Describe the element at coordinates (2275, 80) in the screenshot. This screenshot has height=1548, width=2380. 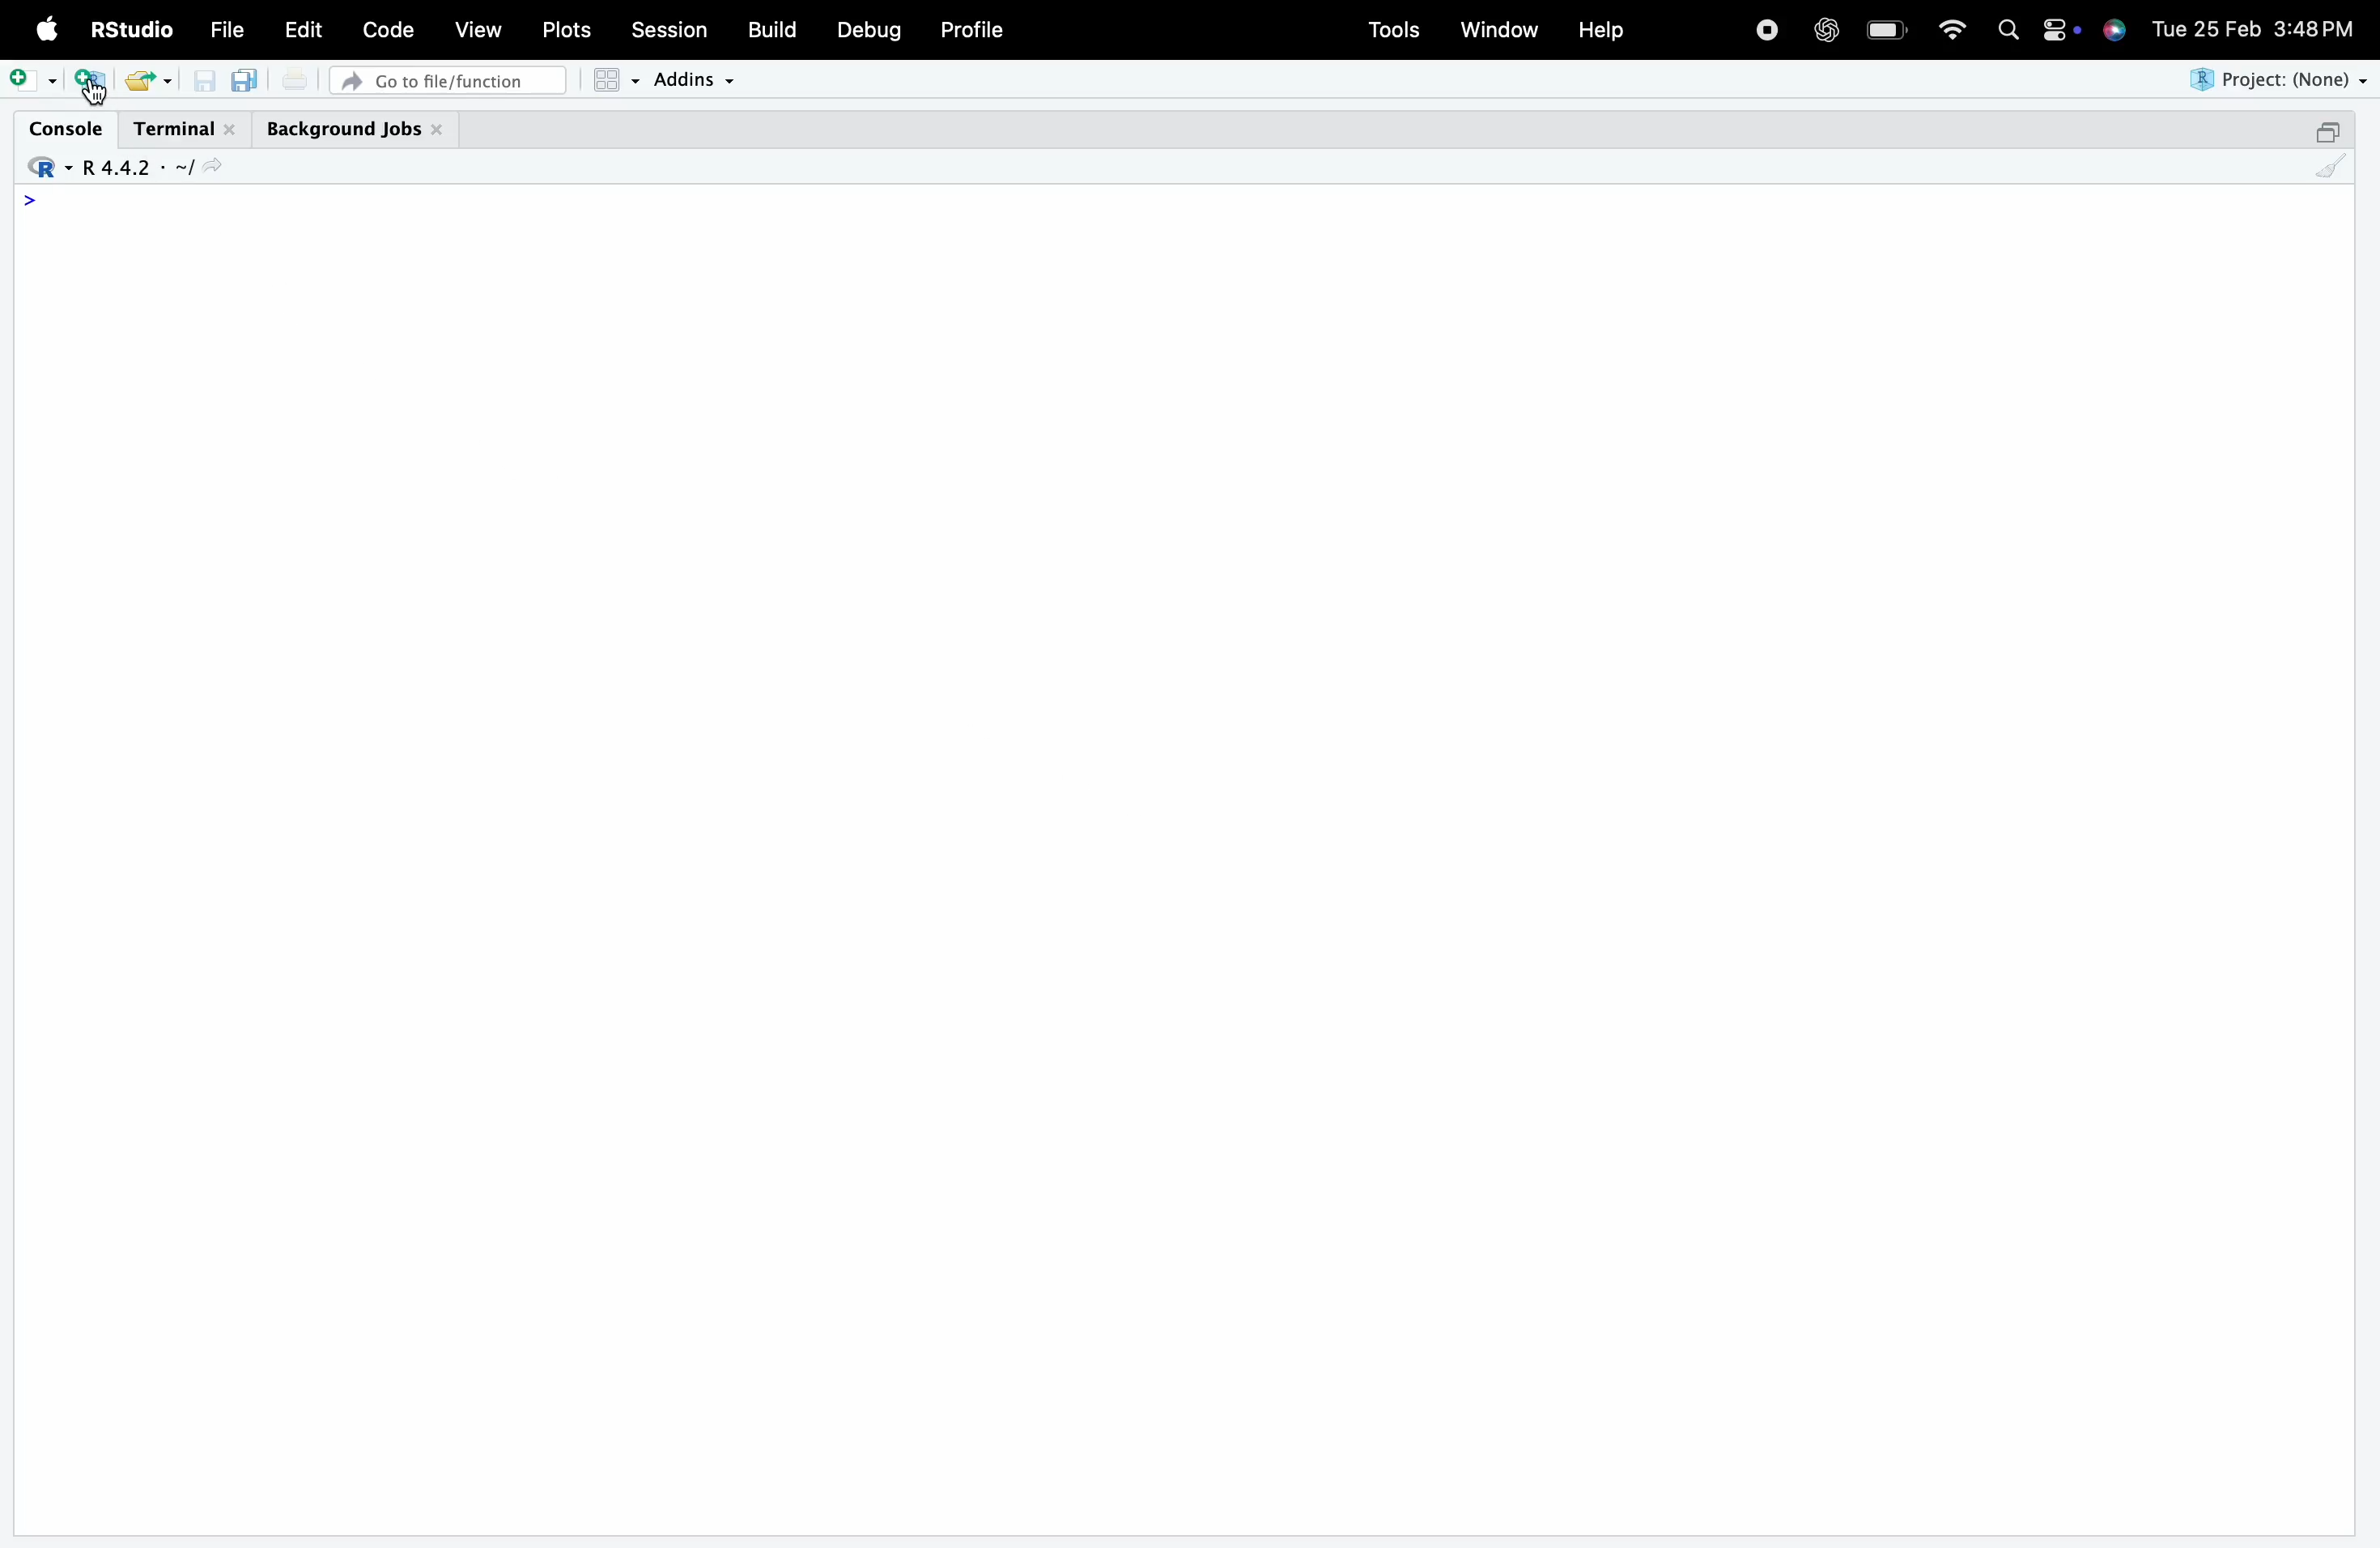
I see `Project: (None)` at that location.